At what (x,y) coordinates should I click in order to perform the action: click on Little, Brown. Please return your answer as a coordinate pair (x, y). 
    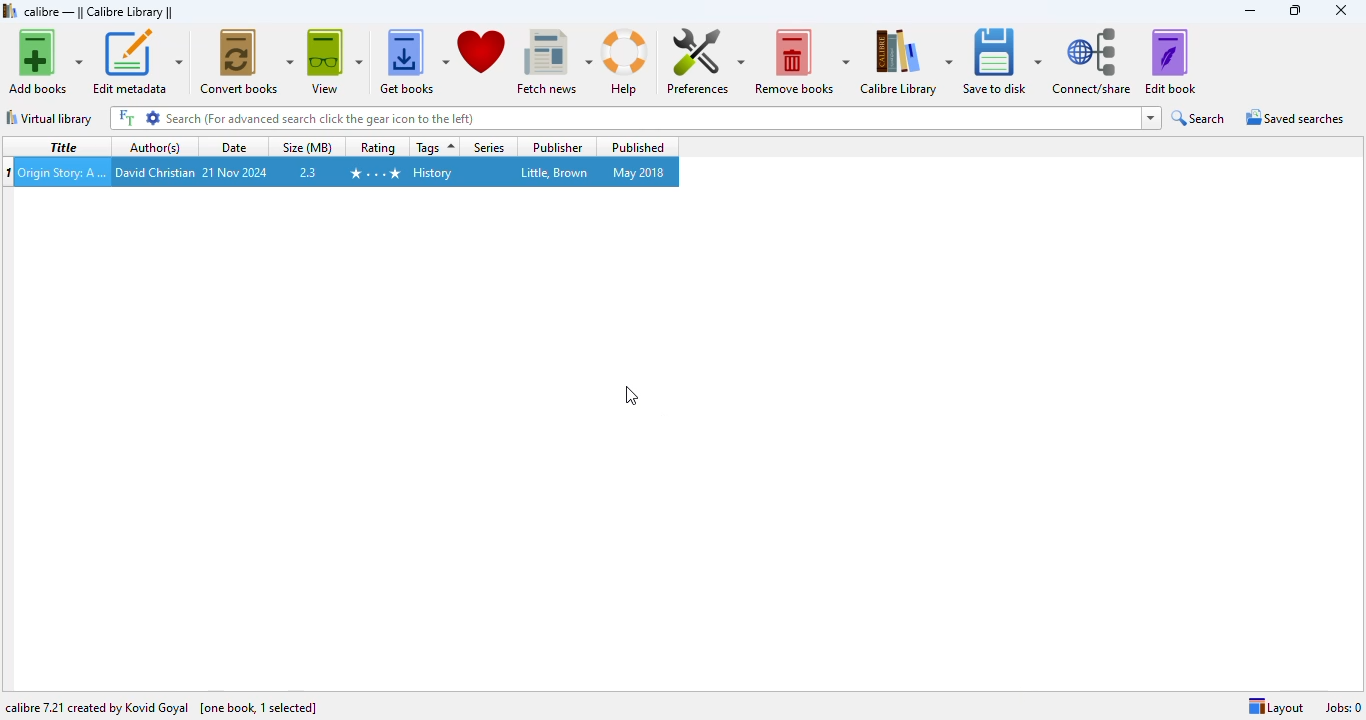
    Looking at the image, I should click on (554, 172).